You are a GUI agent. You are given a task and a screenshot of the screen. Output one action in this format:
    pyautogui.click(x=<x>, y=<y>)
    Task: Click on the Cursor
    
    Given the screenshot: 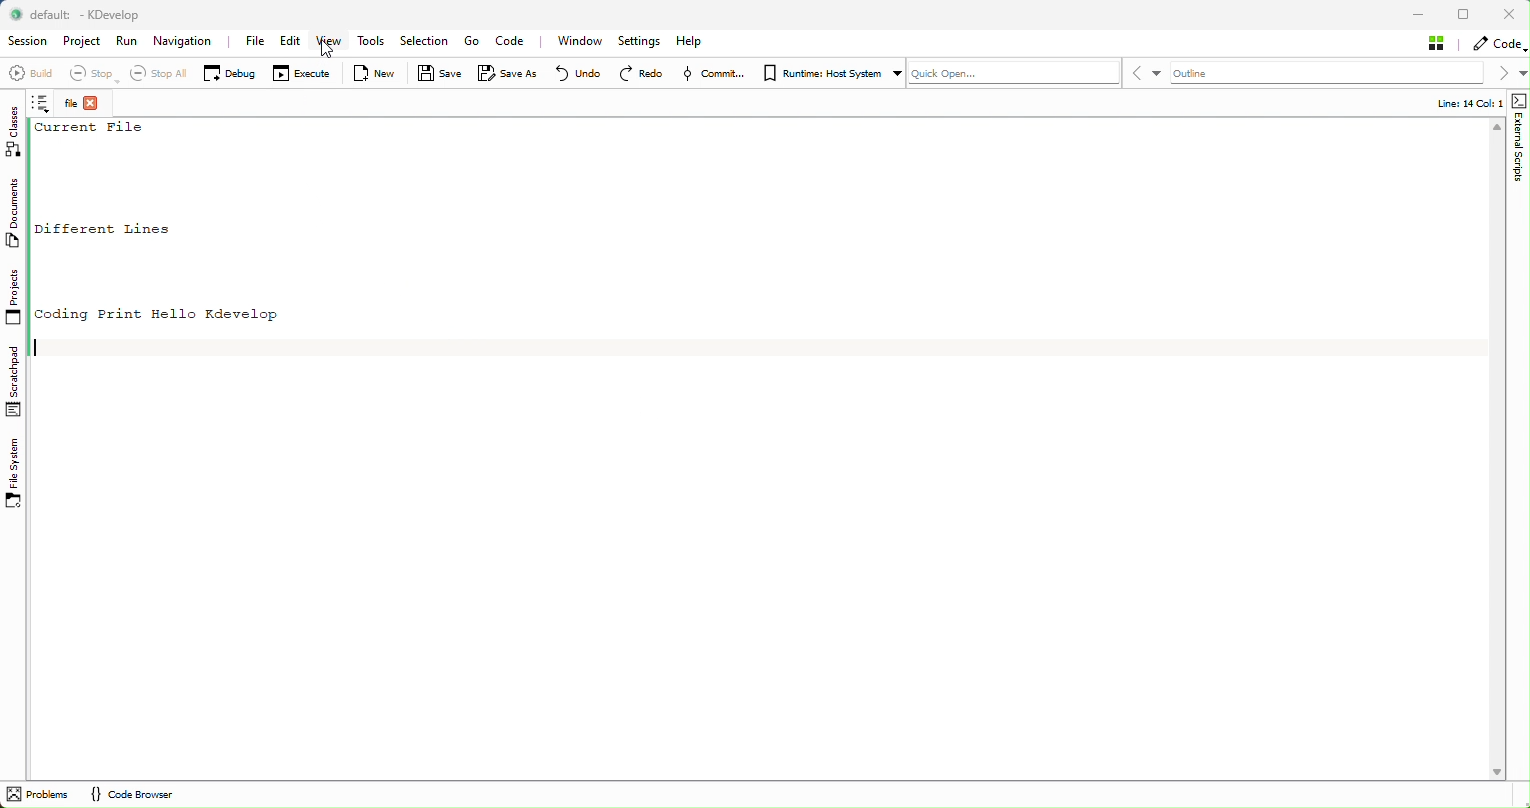 What is the action you would take?
    pyautogui.click(x=330, y=49)
    